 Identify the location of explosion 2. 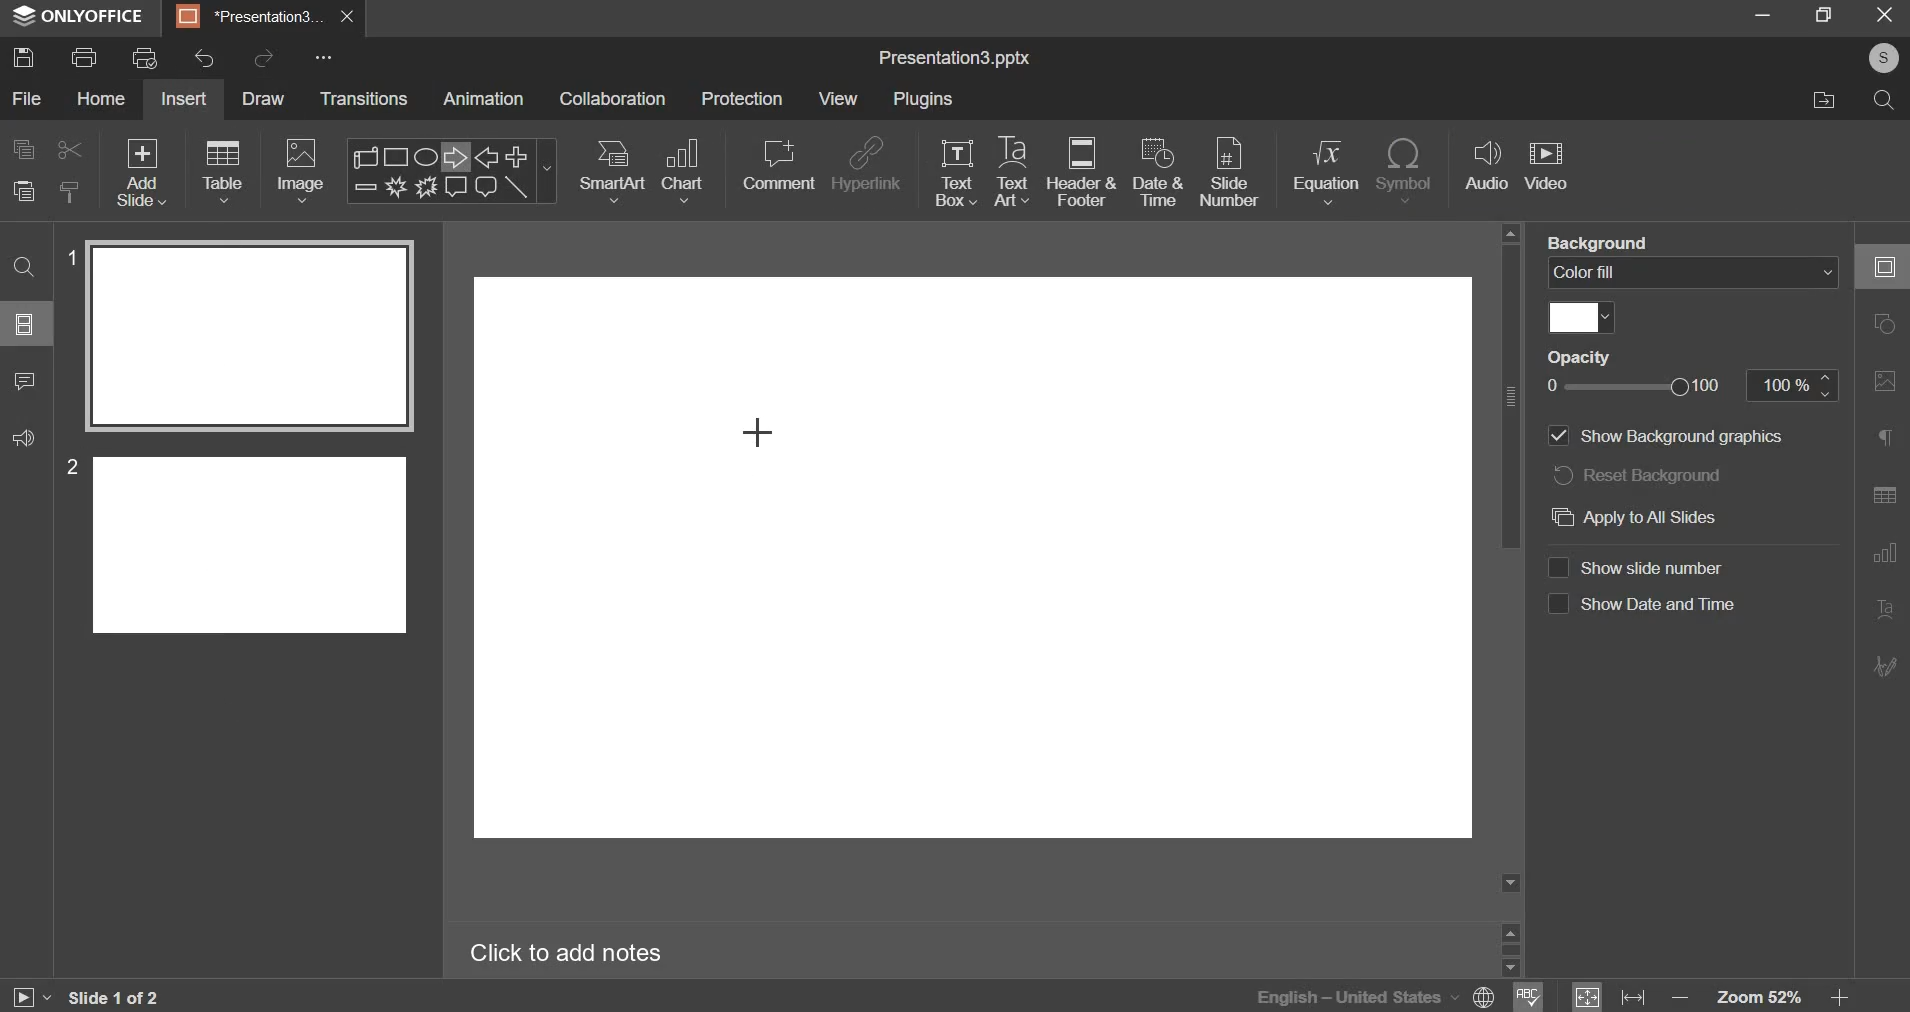
(424, 187).